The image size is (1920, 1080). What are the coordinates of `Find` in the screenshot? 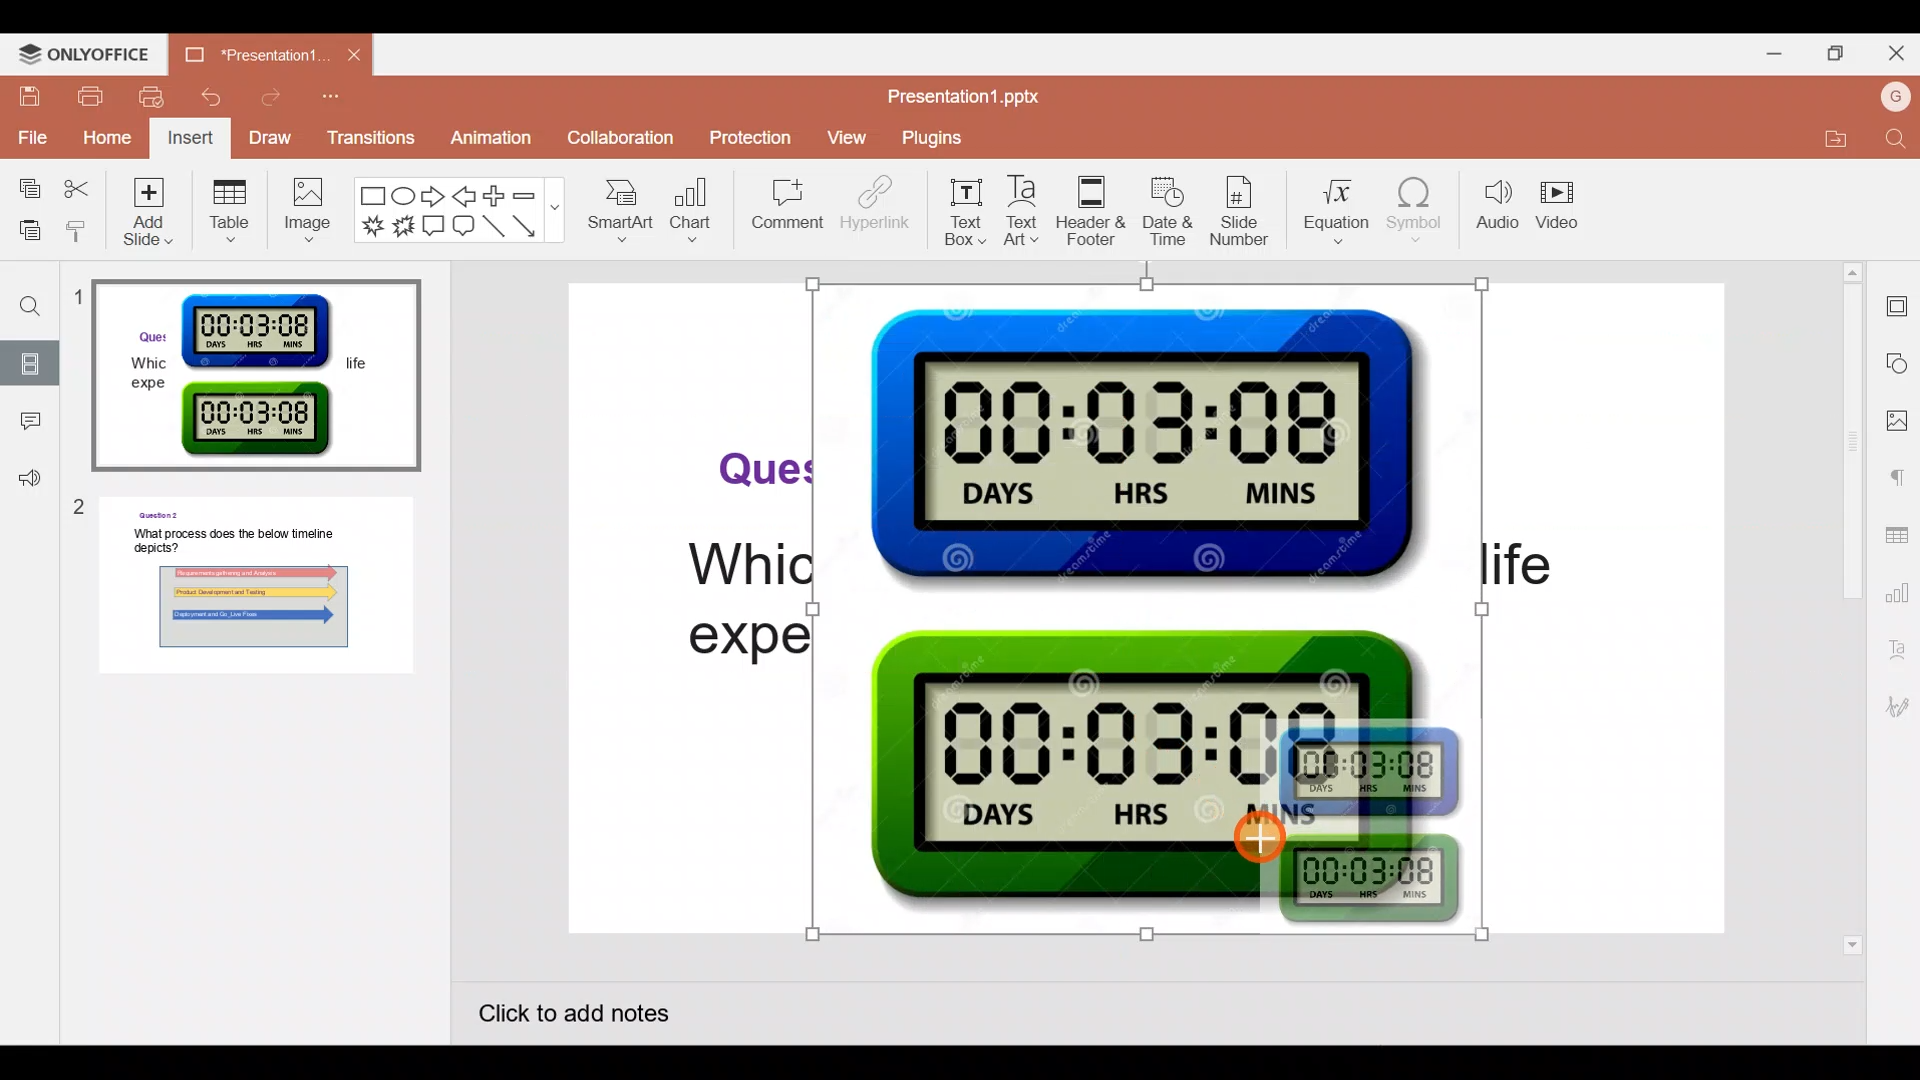 It's located at (1892, 142).